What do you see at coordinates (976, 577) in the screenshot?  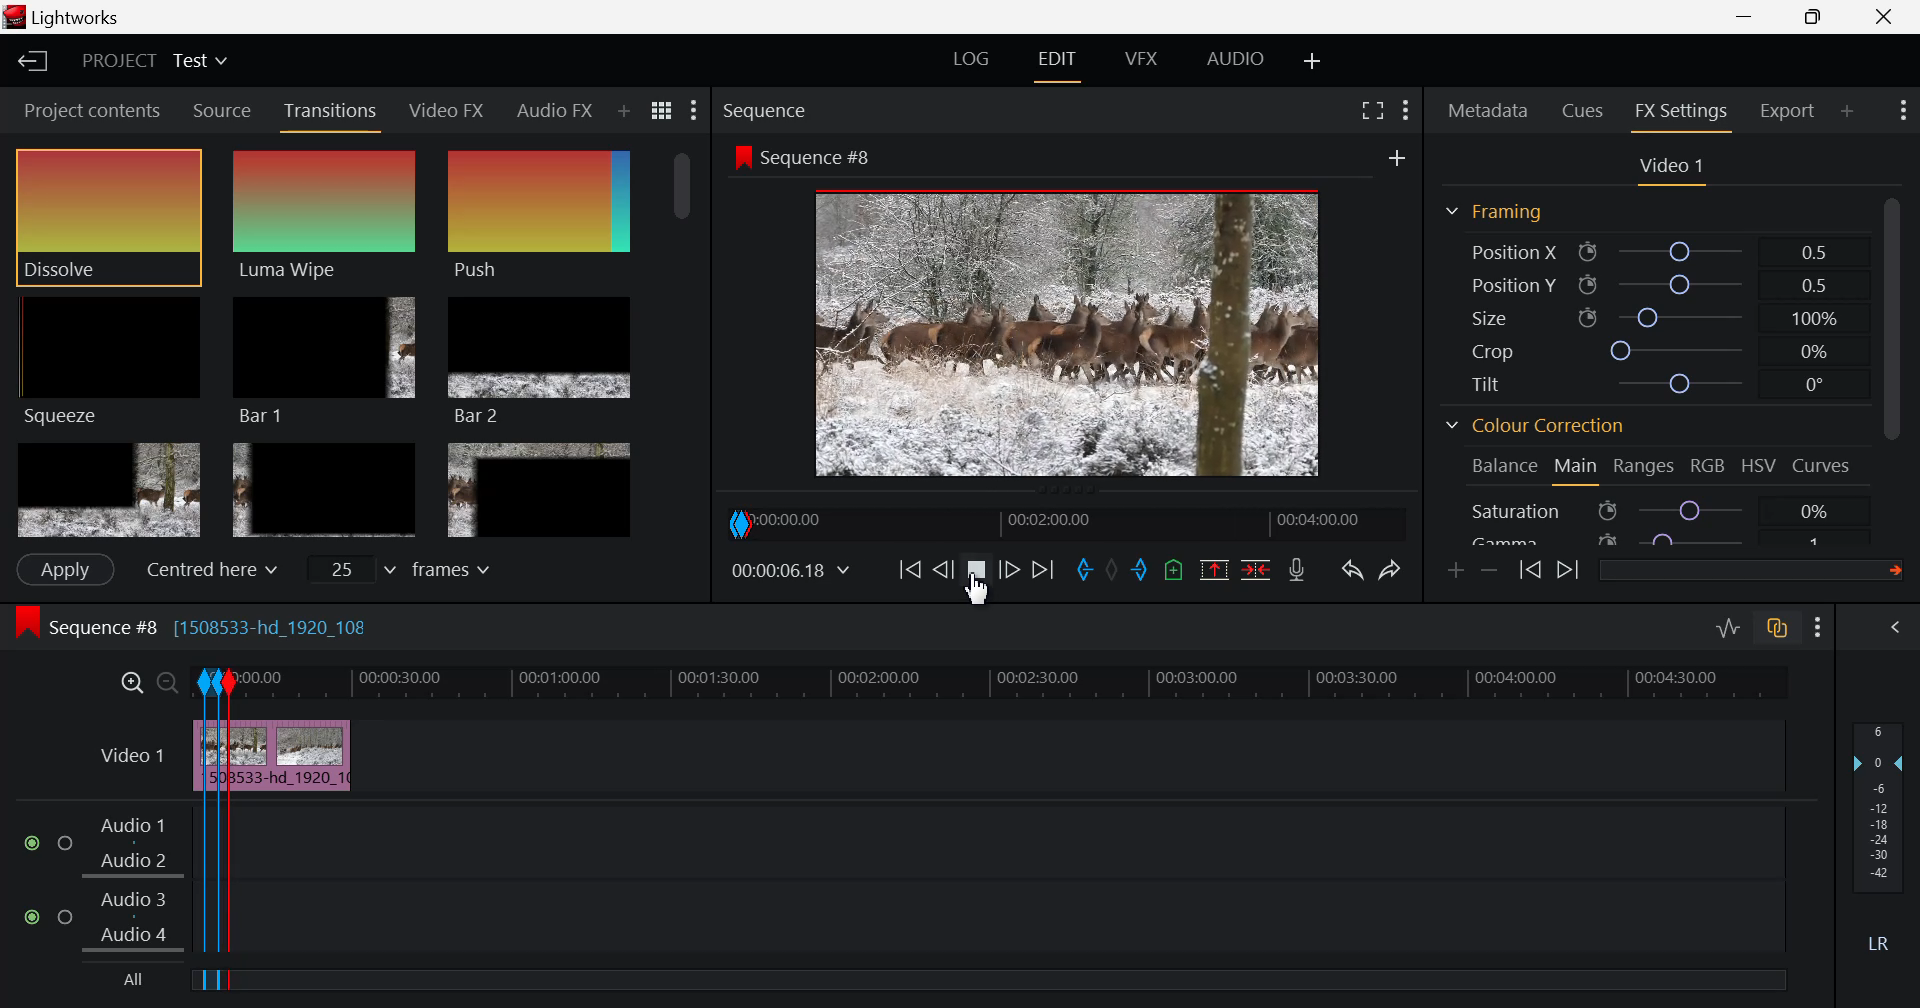 I see `Cursor on Stop` at bounding box center [976, 577].